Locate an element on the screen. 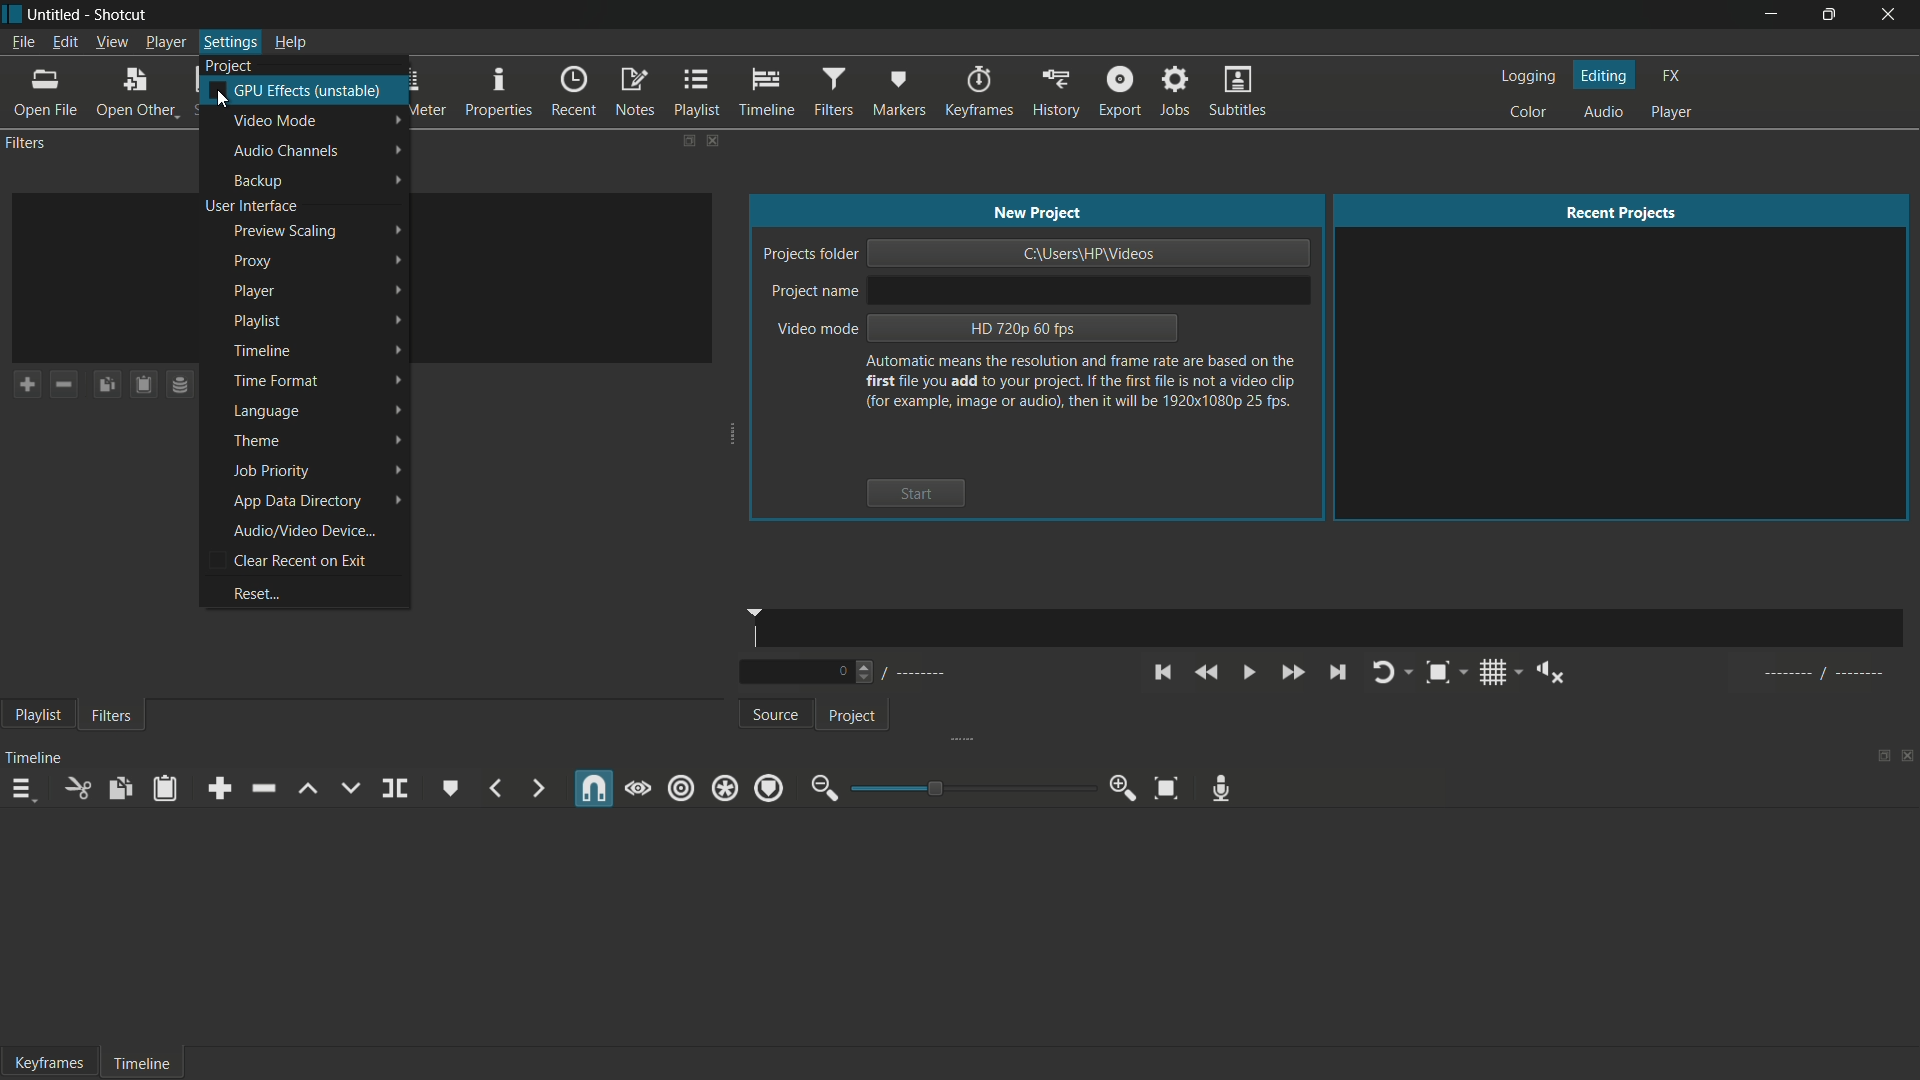 Image resolution: width=1920 pixels, height=1080 pixels. zoom timeline to fit is located at coordinates (1166, 787).